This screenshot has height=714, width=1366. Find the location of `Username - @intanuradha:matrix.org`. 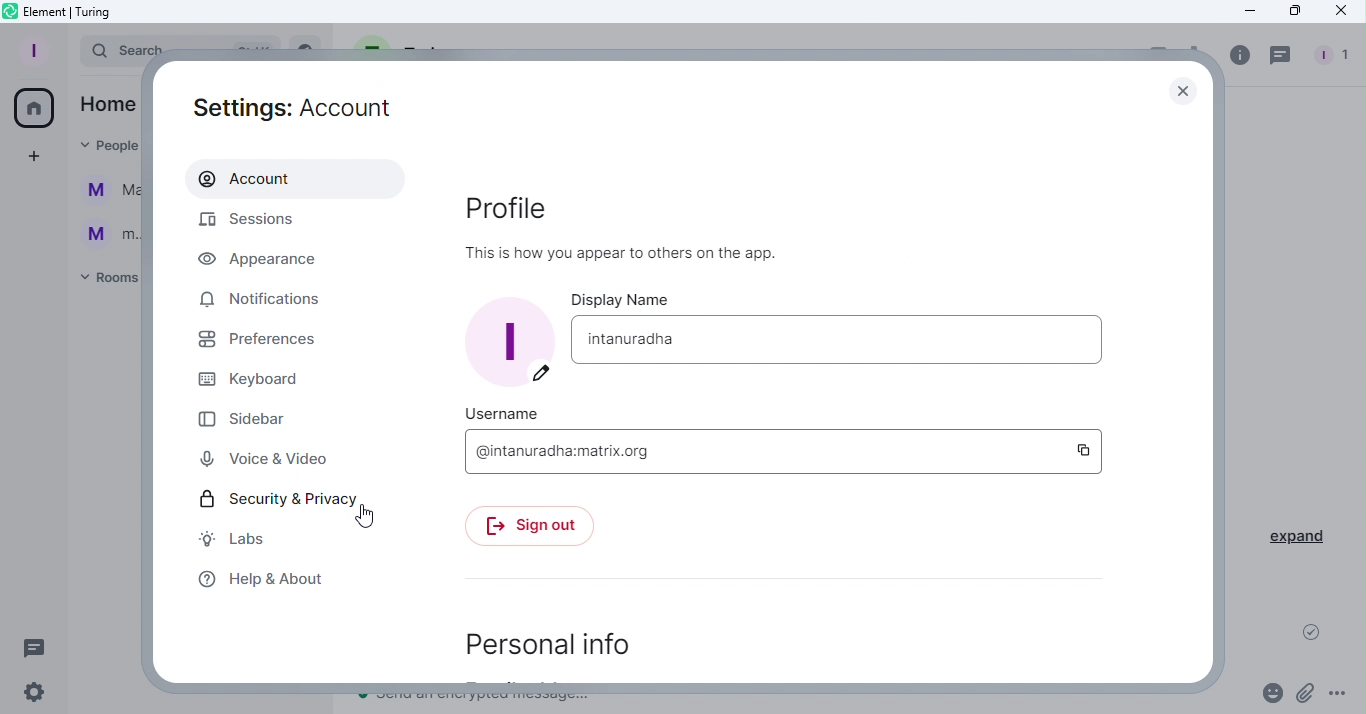

Username - @intanuradha:matrix.org is located at coordinates (761, 451).